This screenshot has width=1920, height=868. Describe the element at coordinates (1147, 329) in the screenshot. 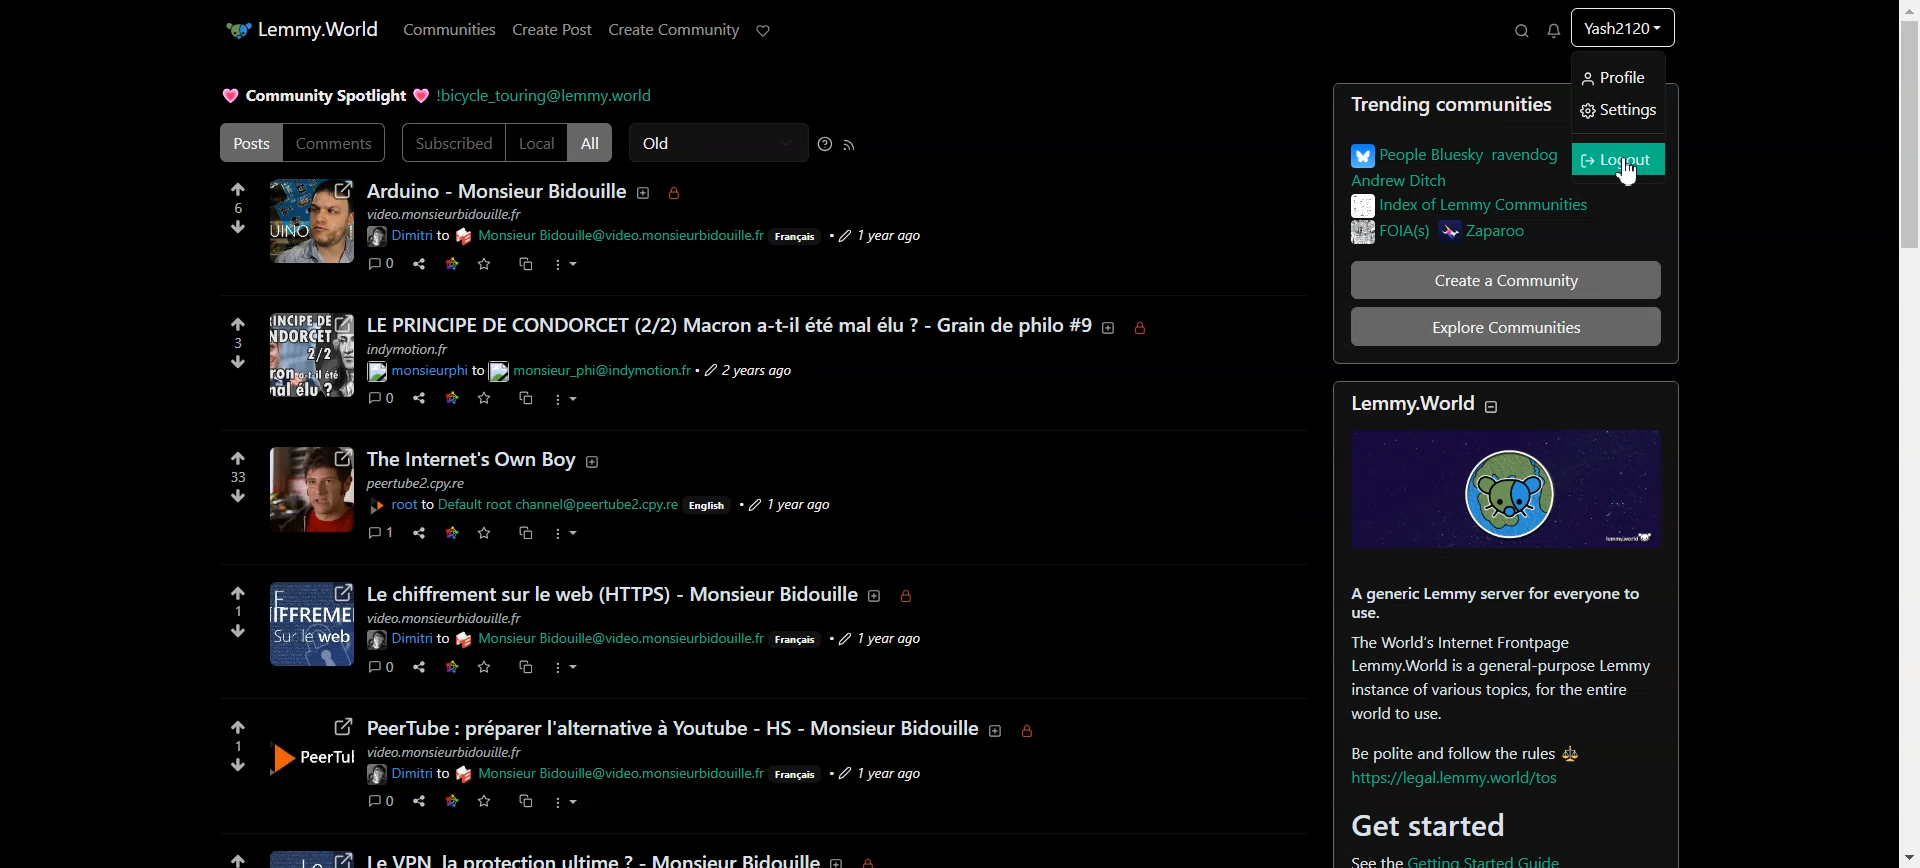

I see `locked` at that location.